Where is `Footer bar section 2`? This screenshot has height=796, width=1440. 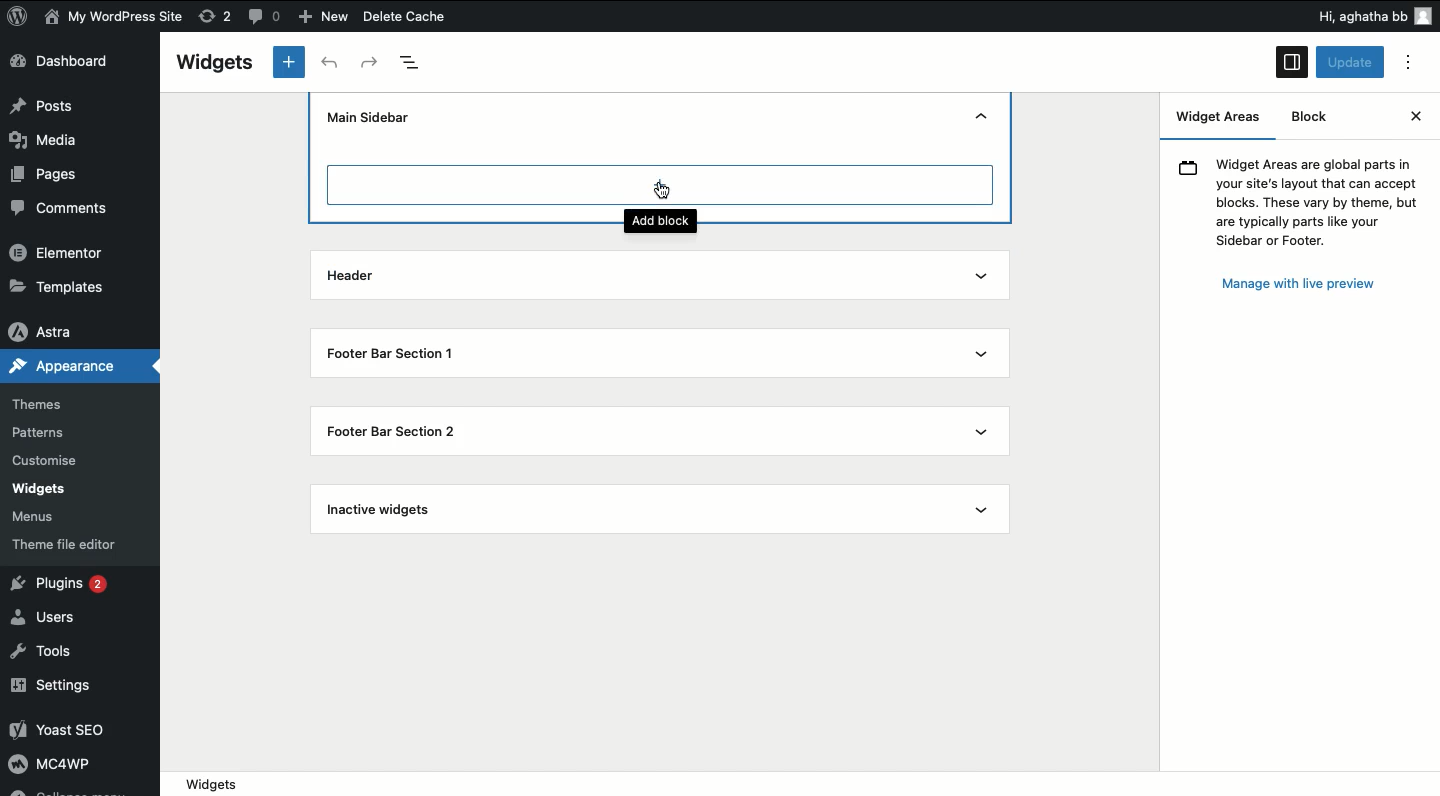
Footer bar section 2 is located at coordinates (400, 429).